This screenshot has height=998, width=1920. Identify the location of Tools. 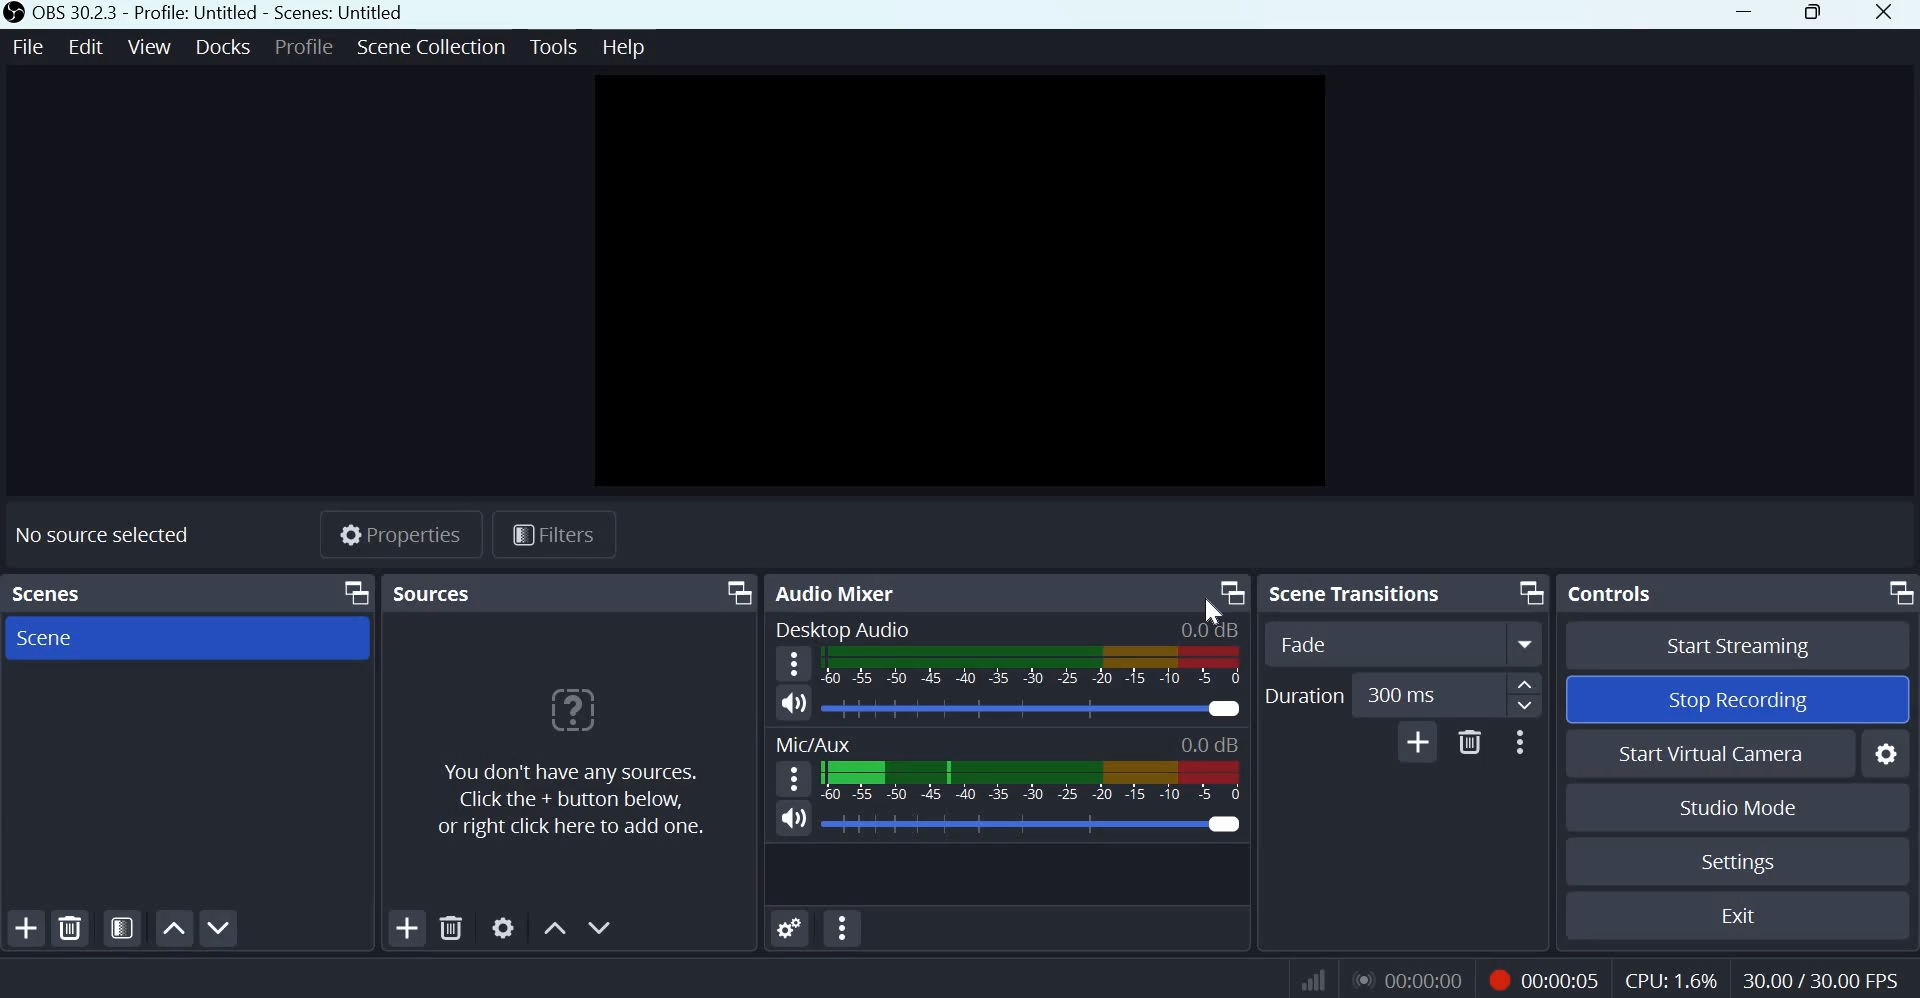
(553, 47).